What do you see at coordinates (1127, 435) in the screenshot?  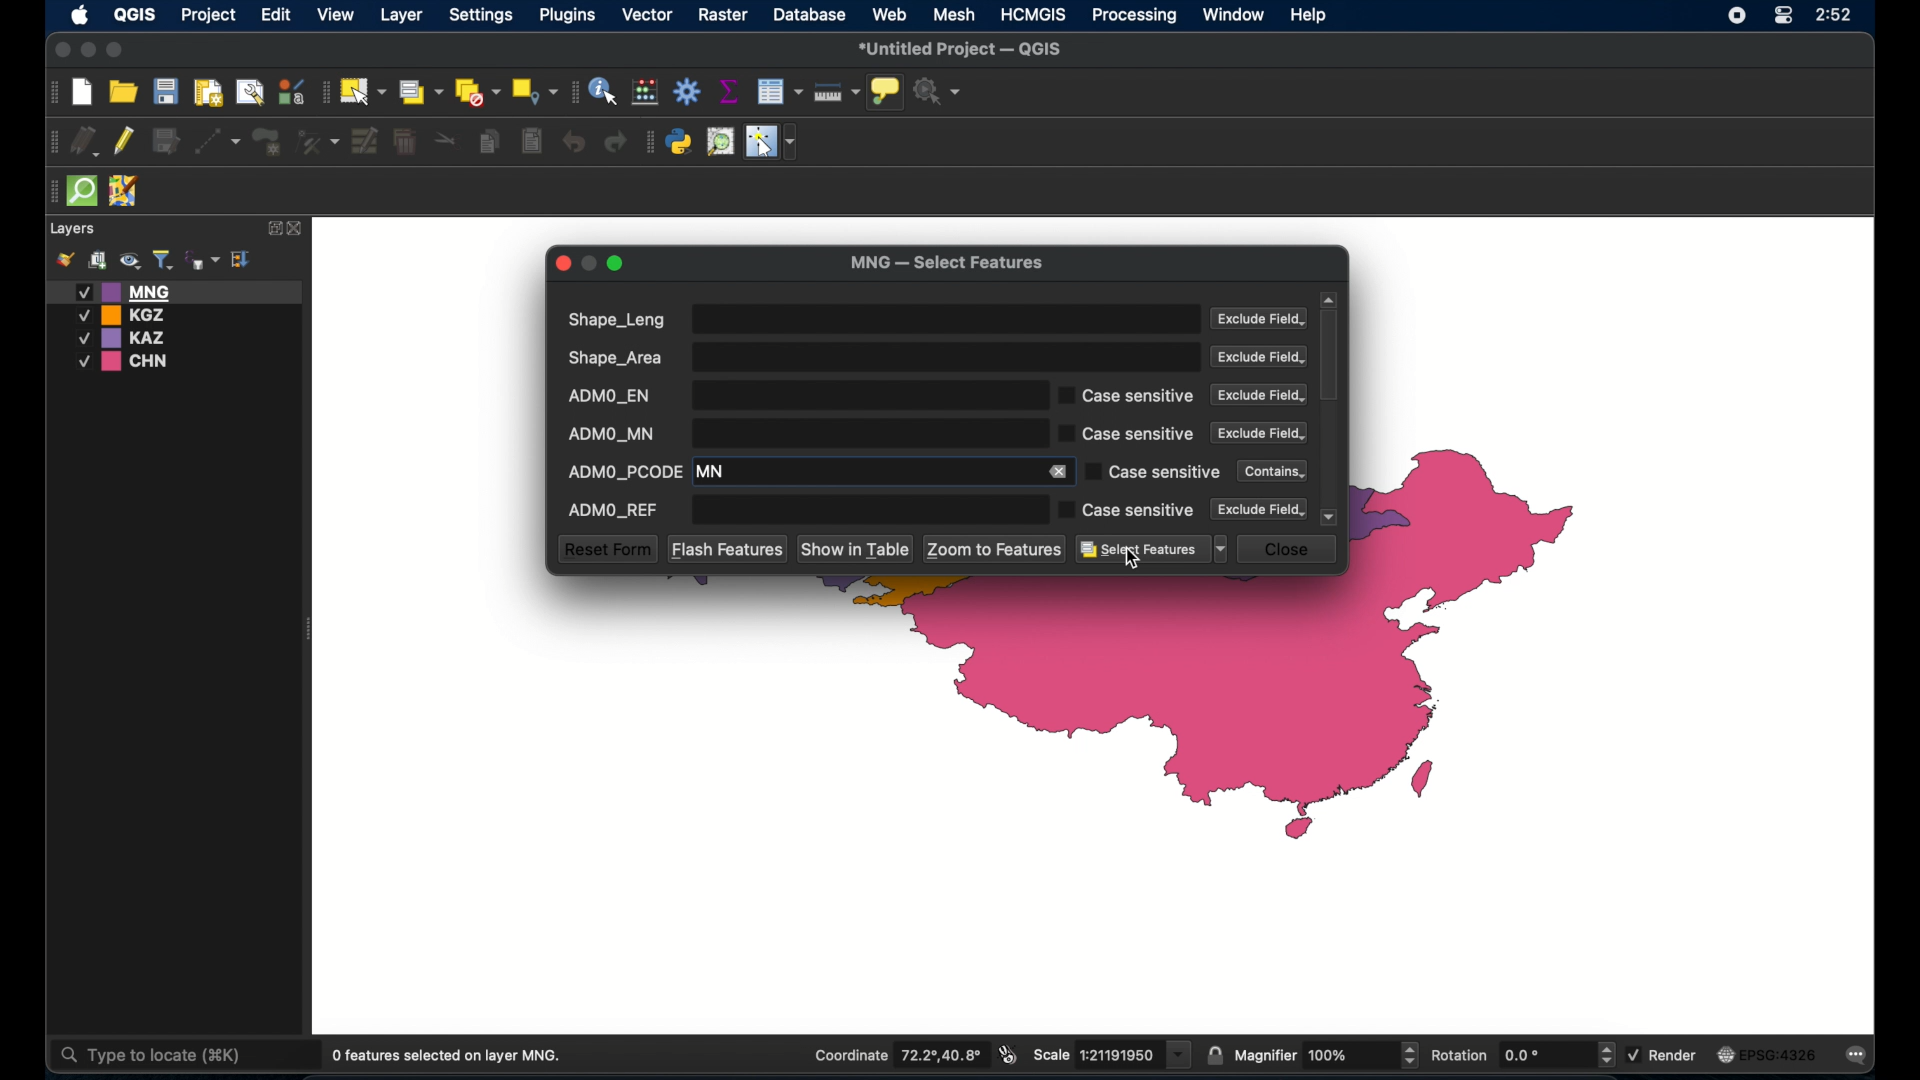 I see `case sensitive` at bounding box center [1127, 435].